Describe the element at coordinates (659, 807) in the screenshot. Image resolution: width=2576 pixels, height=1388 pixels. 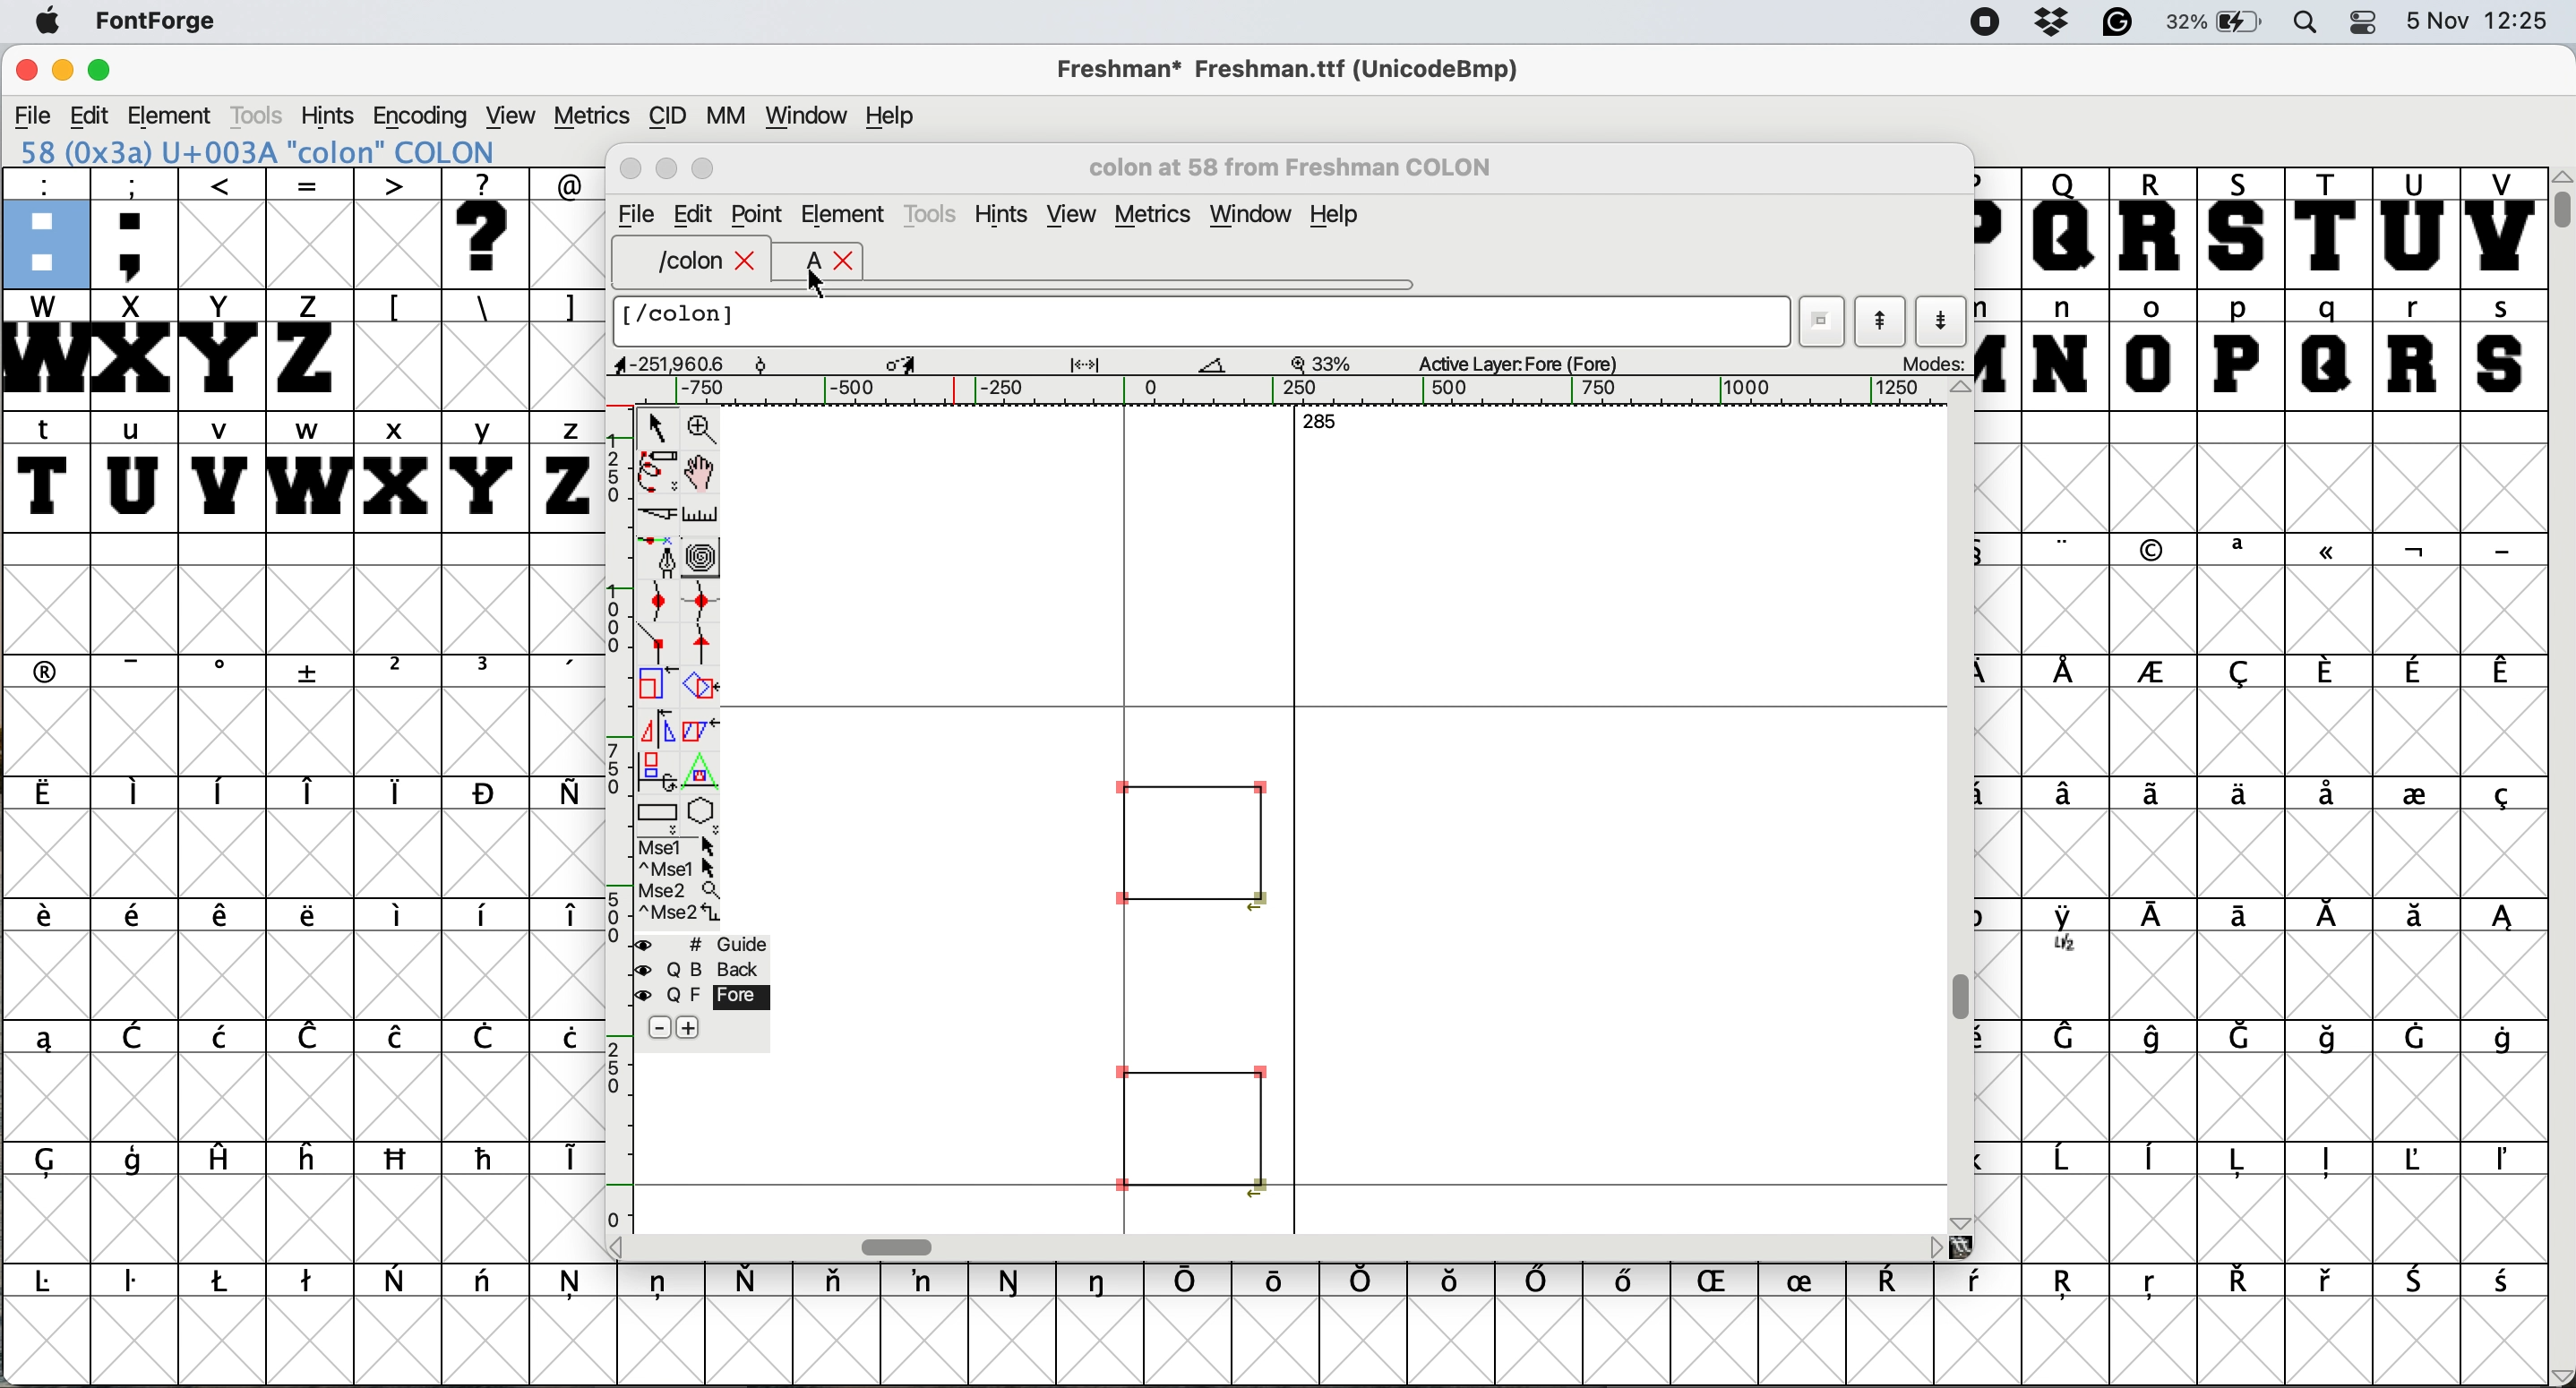
I see `rectangle or box` at that location.